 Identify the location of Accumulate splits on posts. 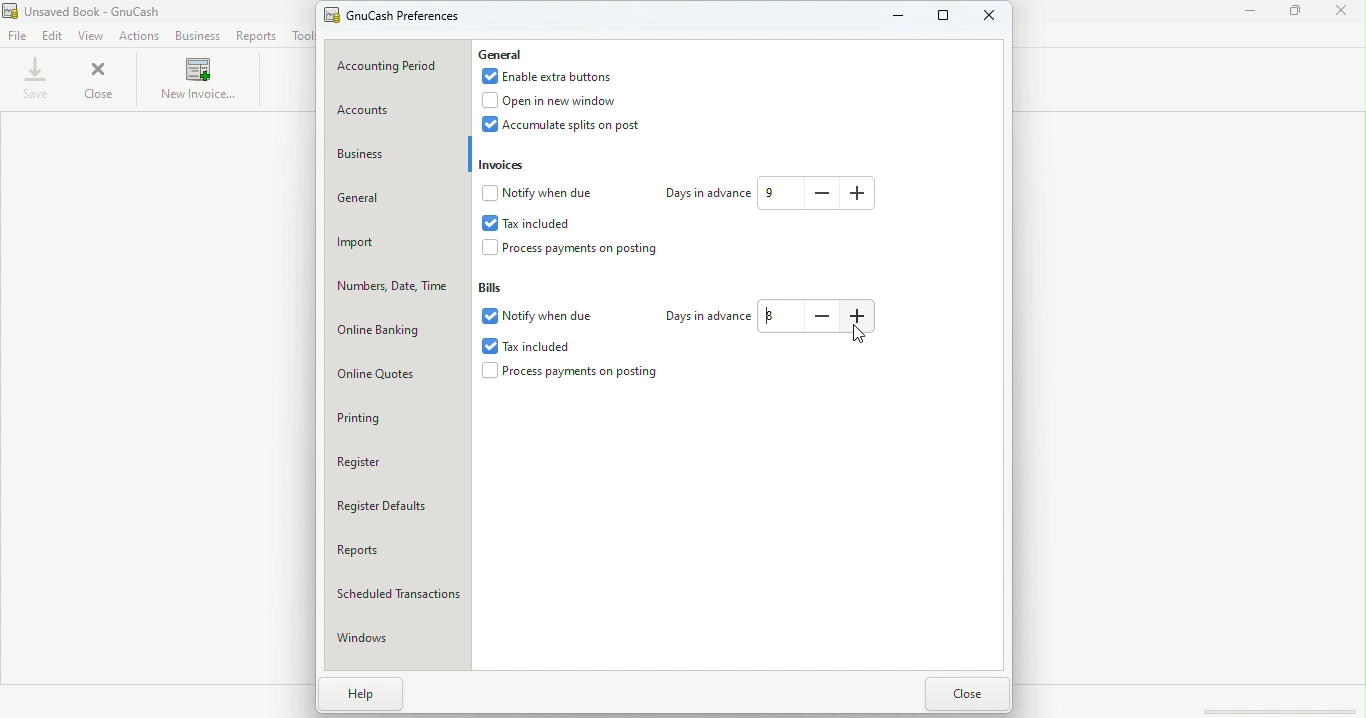
(574, 126).